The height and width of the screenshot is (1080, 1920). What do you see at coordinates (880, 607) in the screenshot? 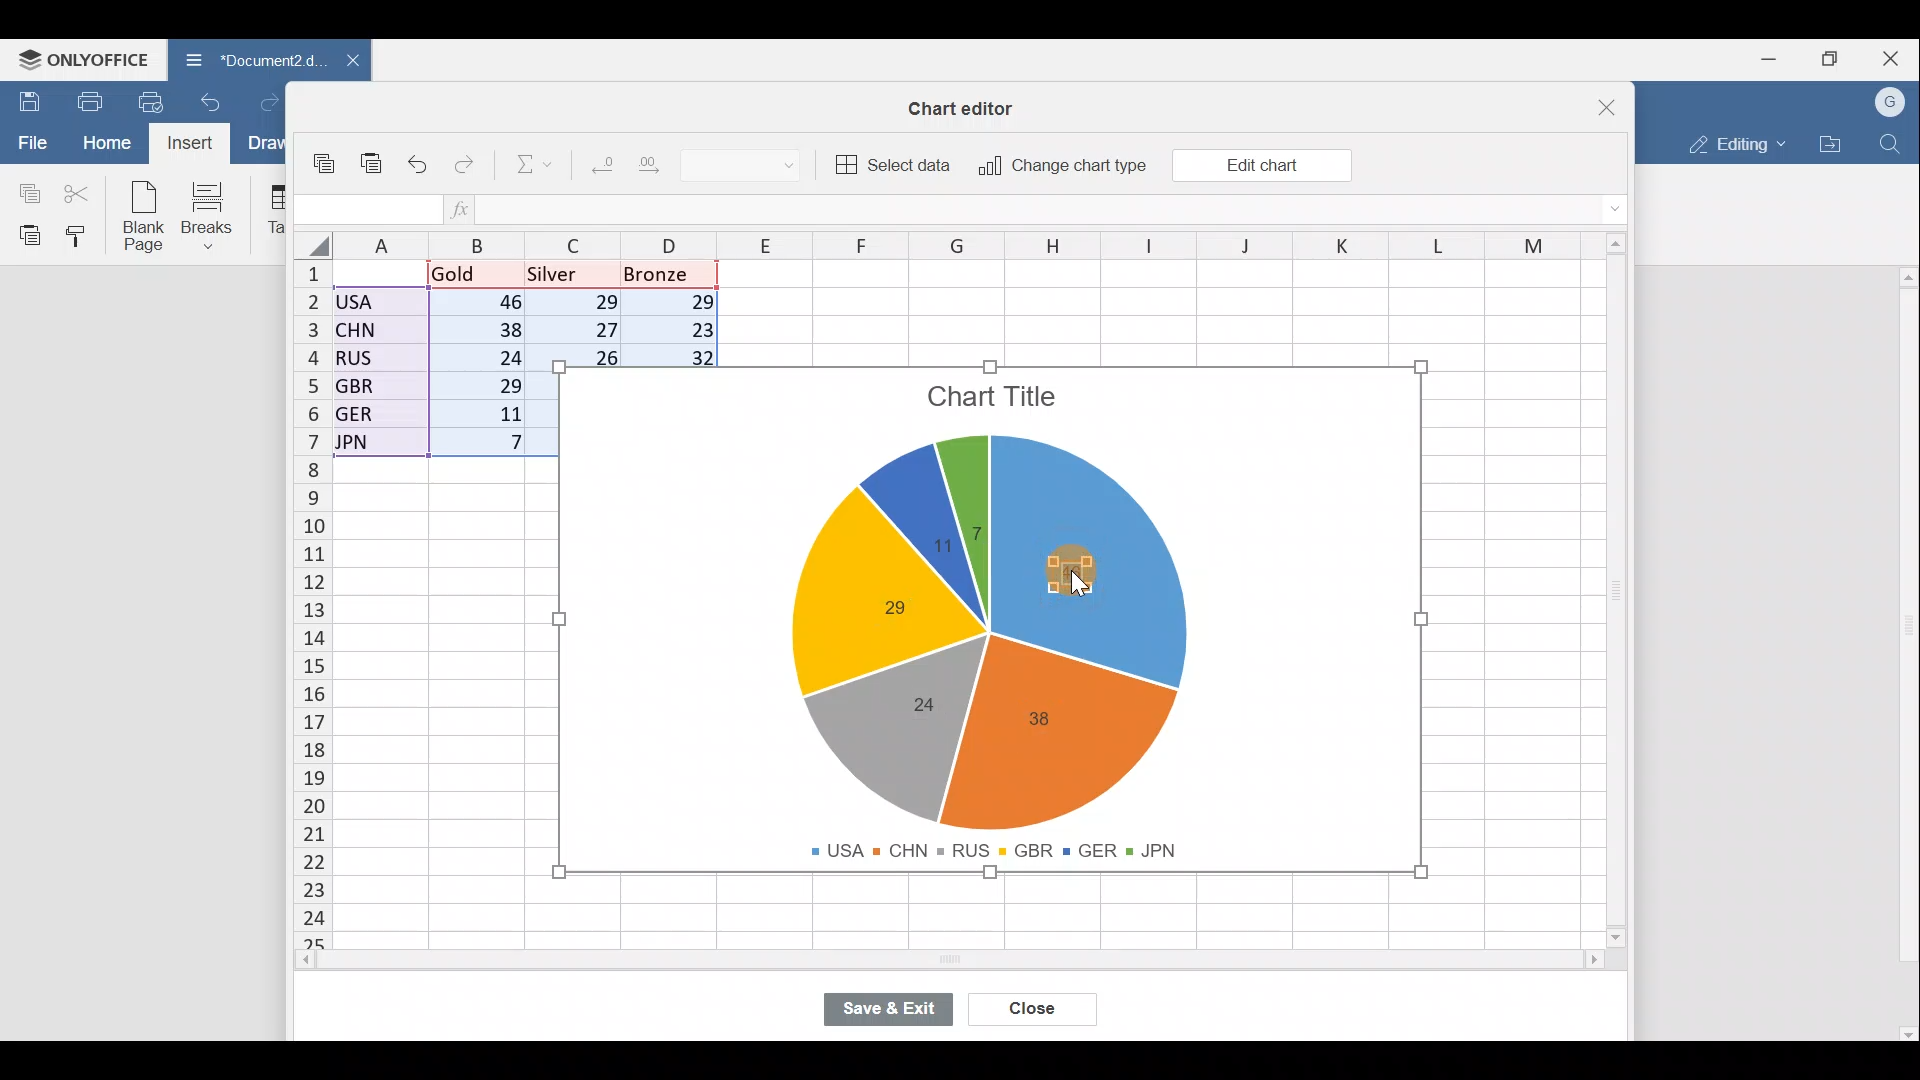
I see `Chart label` at bounding box center [880, 607].